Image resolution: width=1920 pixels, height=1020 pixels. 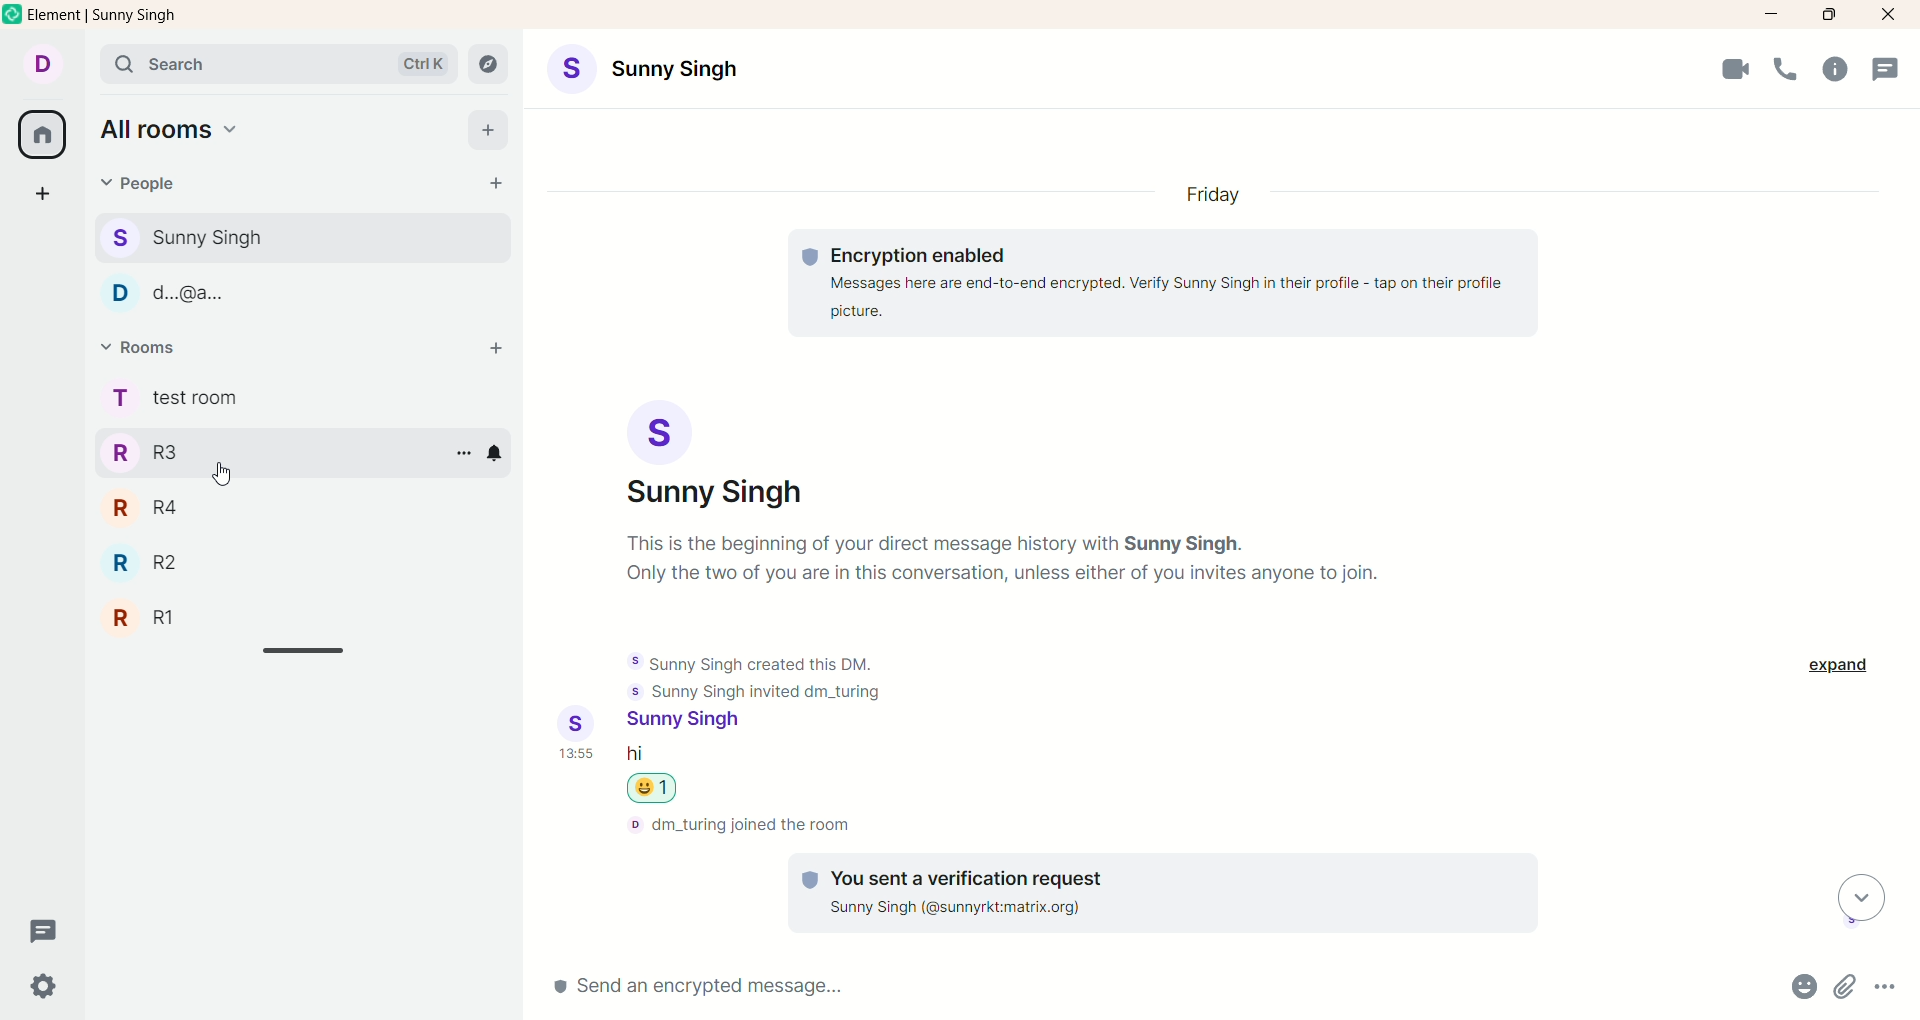 What do you see at coordinates (143, 182) in the screenshot?
I see `people` at bounding box center [143, 182].